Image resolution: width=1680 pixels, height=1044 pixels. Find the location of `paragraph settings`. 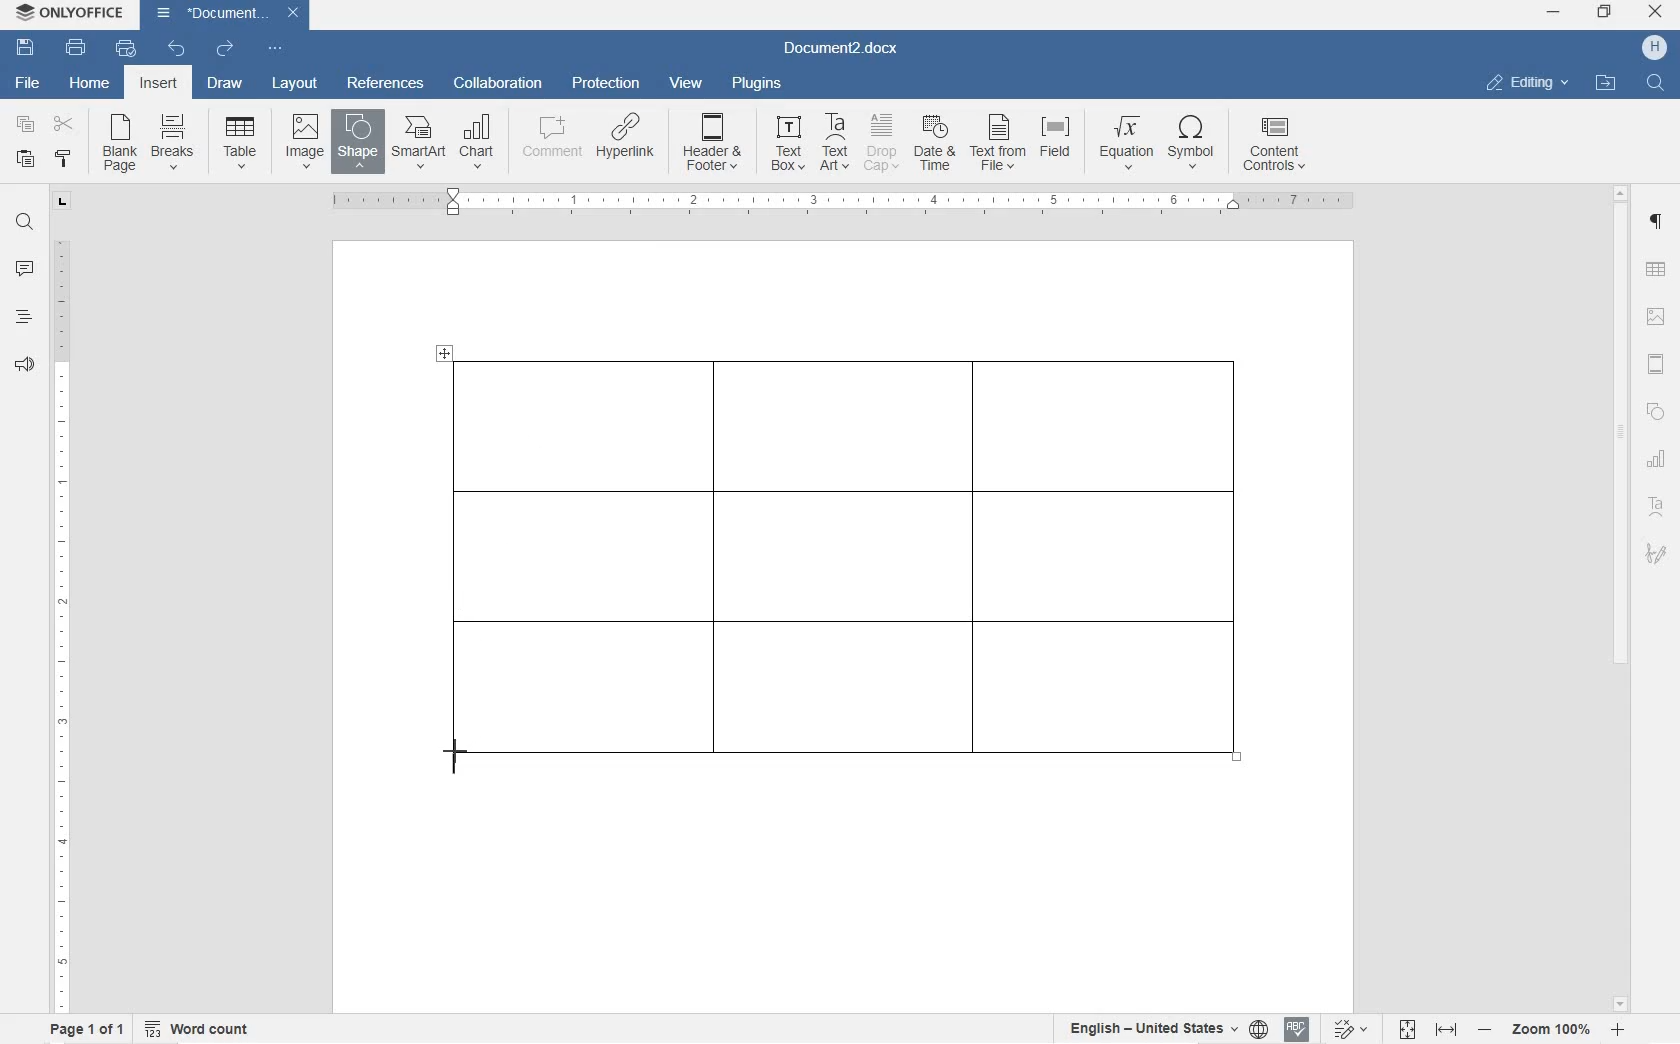

paragraph settings is located at coordinates (1657, 222).